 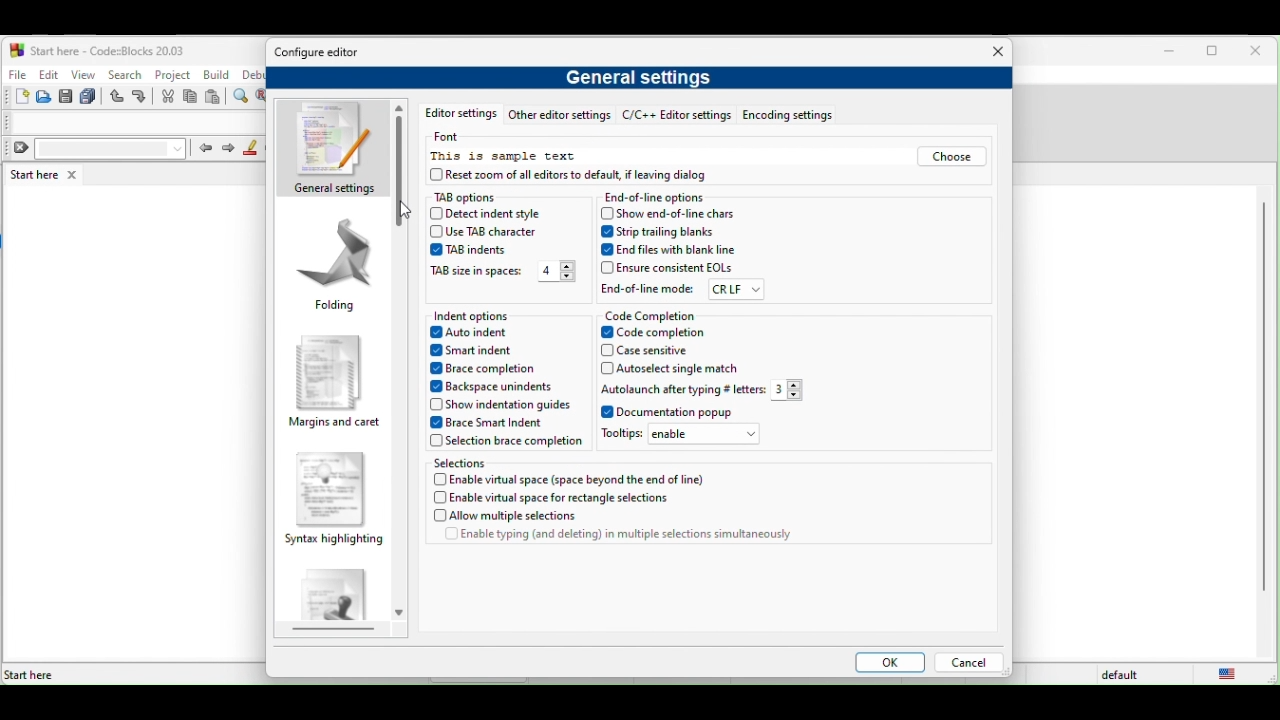 What do you see at coordinates (204, 147) in the screenshot?
I see `prev` at bounding box center [204, 147].